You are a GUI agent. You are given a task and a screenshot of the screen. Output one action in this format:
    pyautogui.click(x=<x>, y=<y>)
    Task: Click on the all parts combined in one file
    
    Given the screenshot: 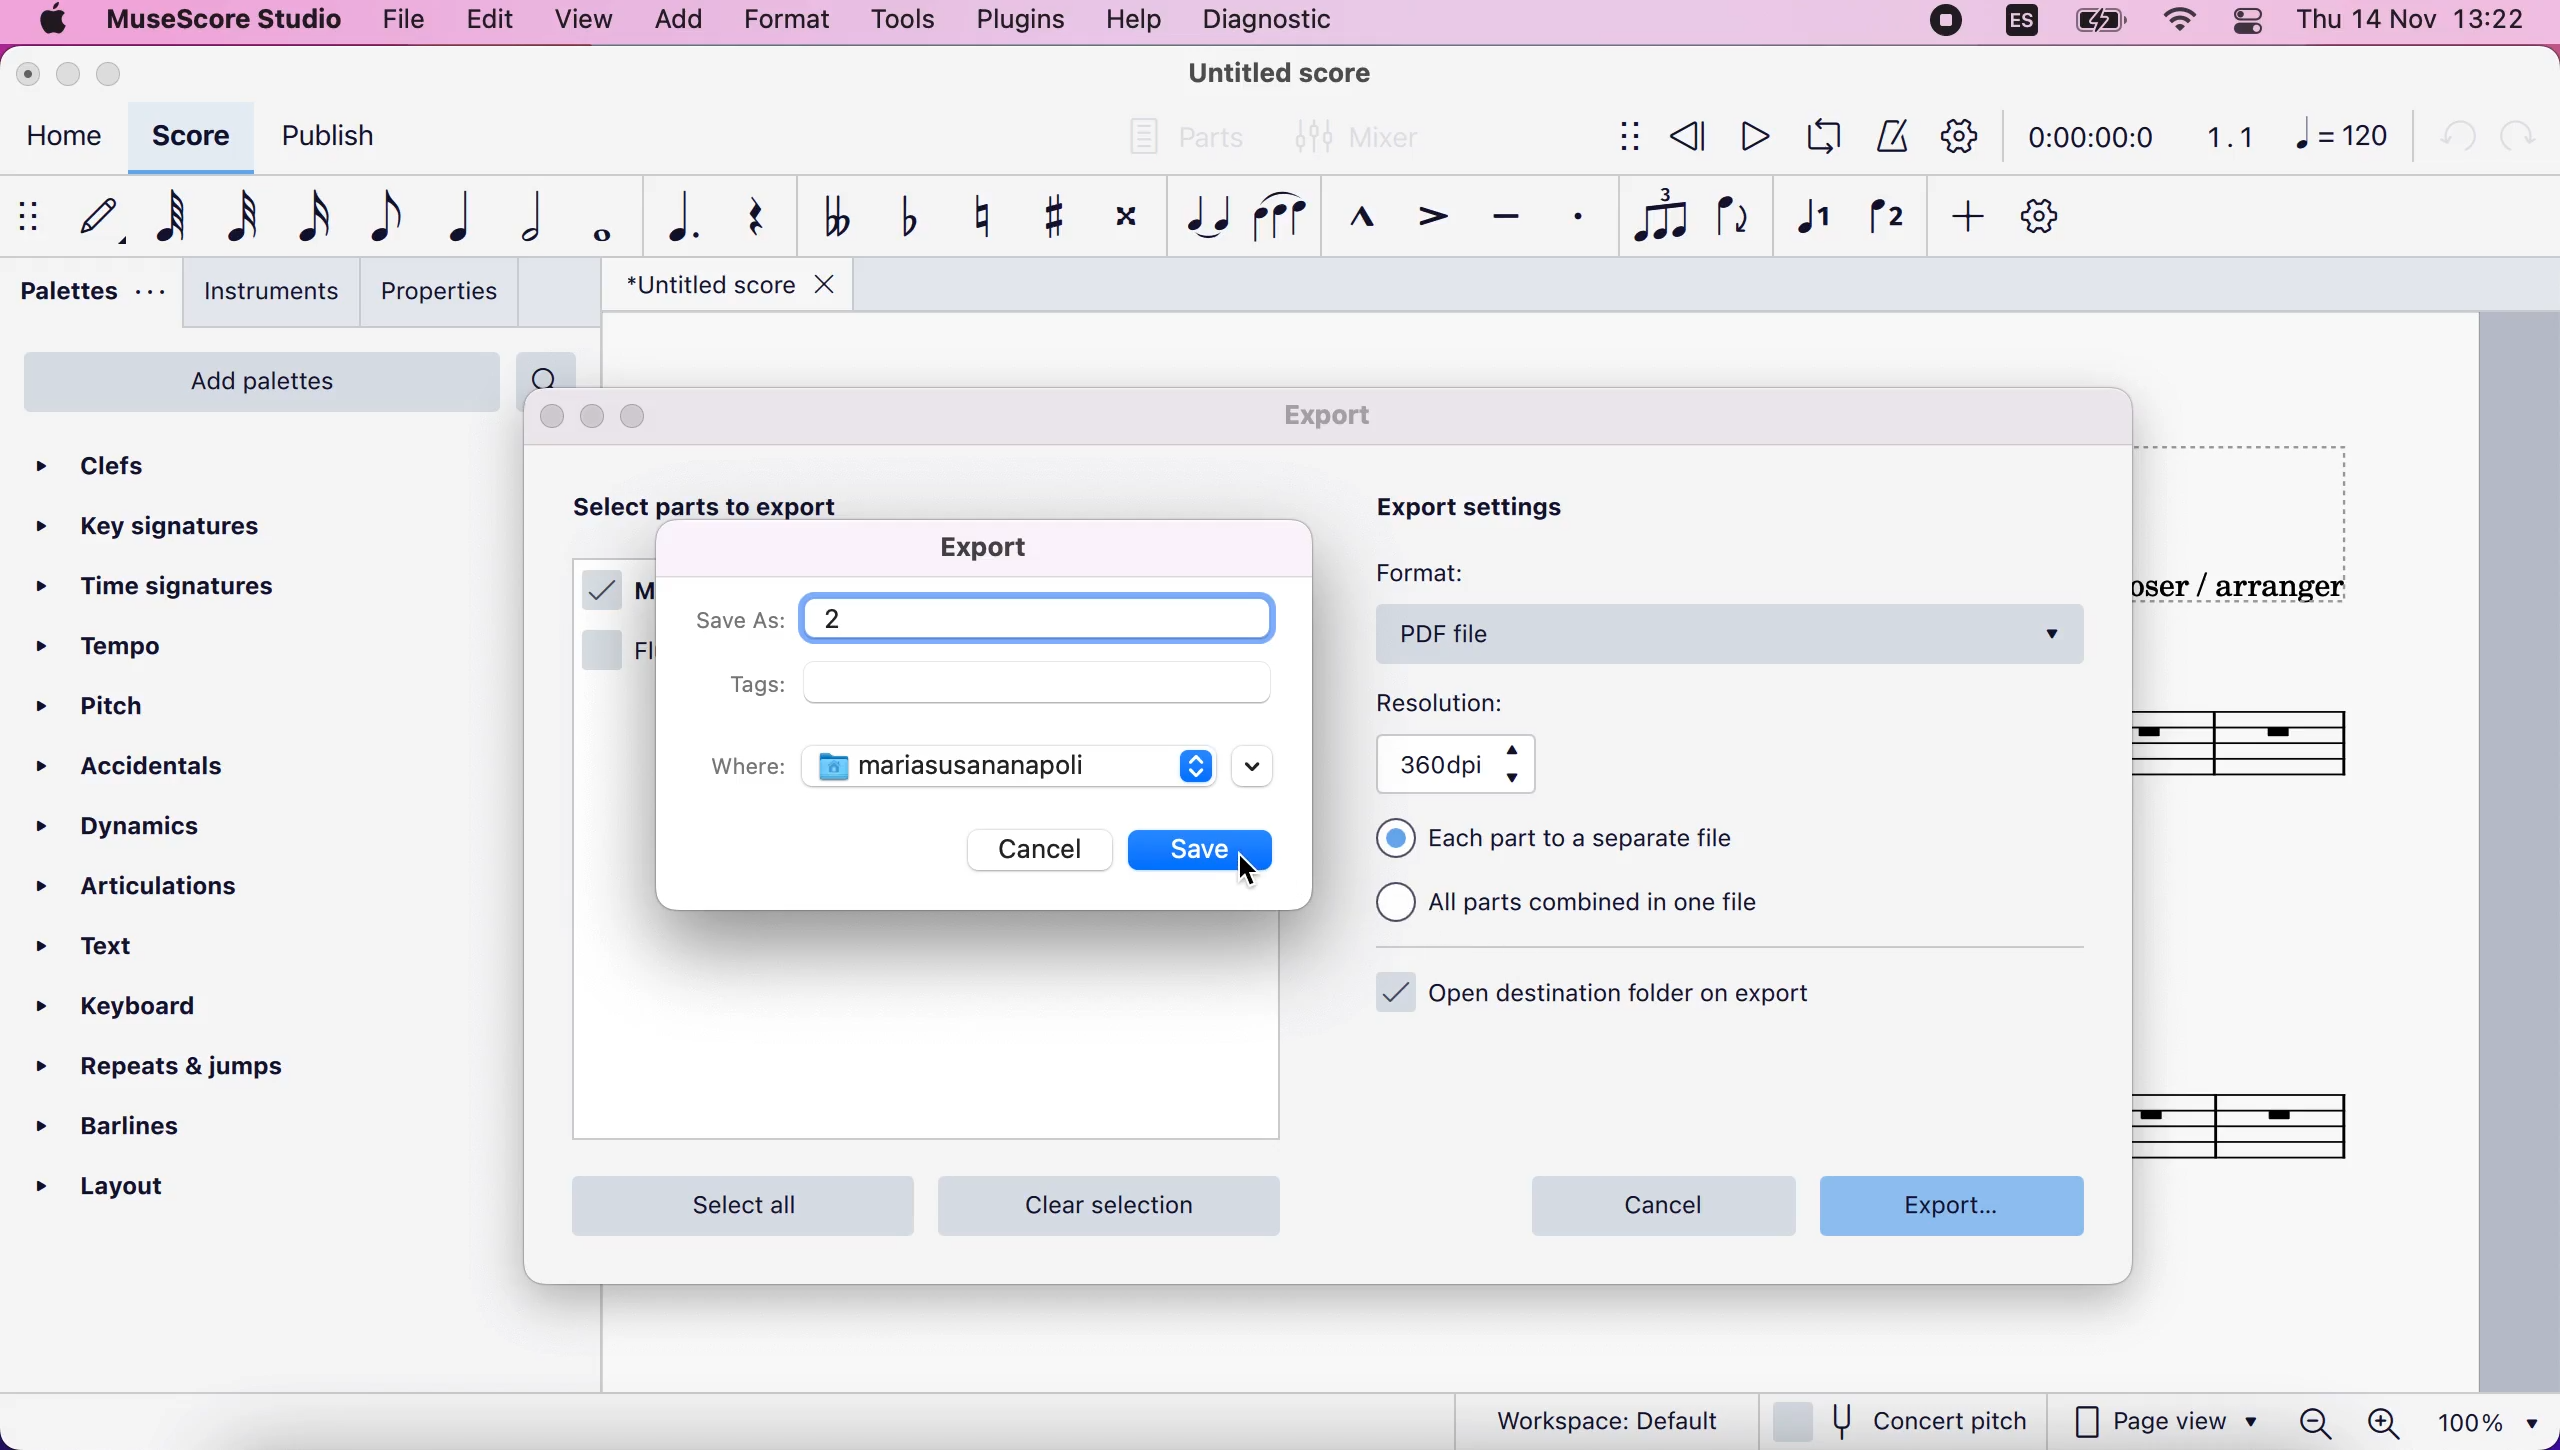 What is the action you would take?
    pyautogui.click(x=1605, y=910)
    